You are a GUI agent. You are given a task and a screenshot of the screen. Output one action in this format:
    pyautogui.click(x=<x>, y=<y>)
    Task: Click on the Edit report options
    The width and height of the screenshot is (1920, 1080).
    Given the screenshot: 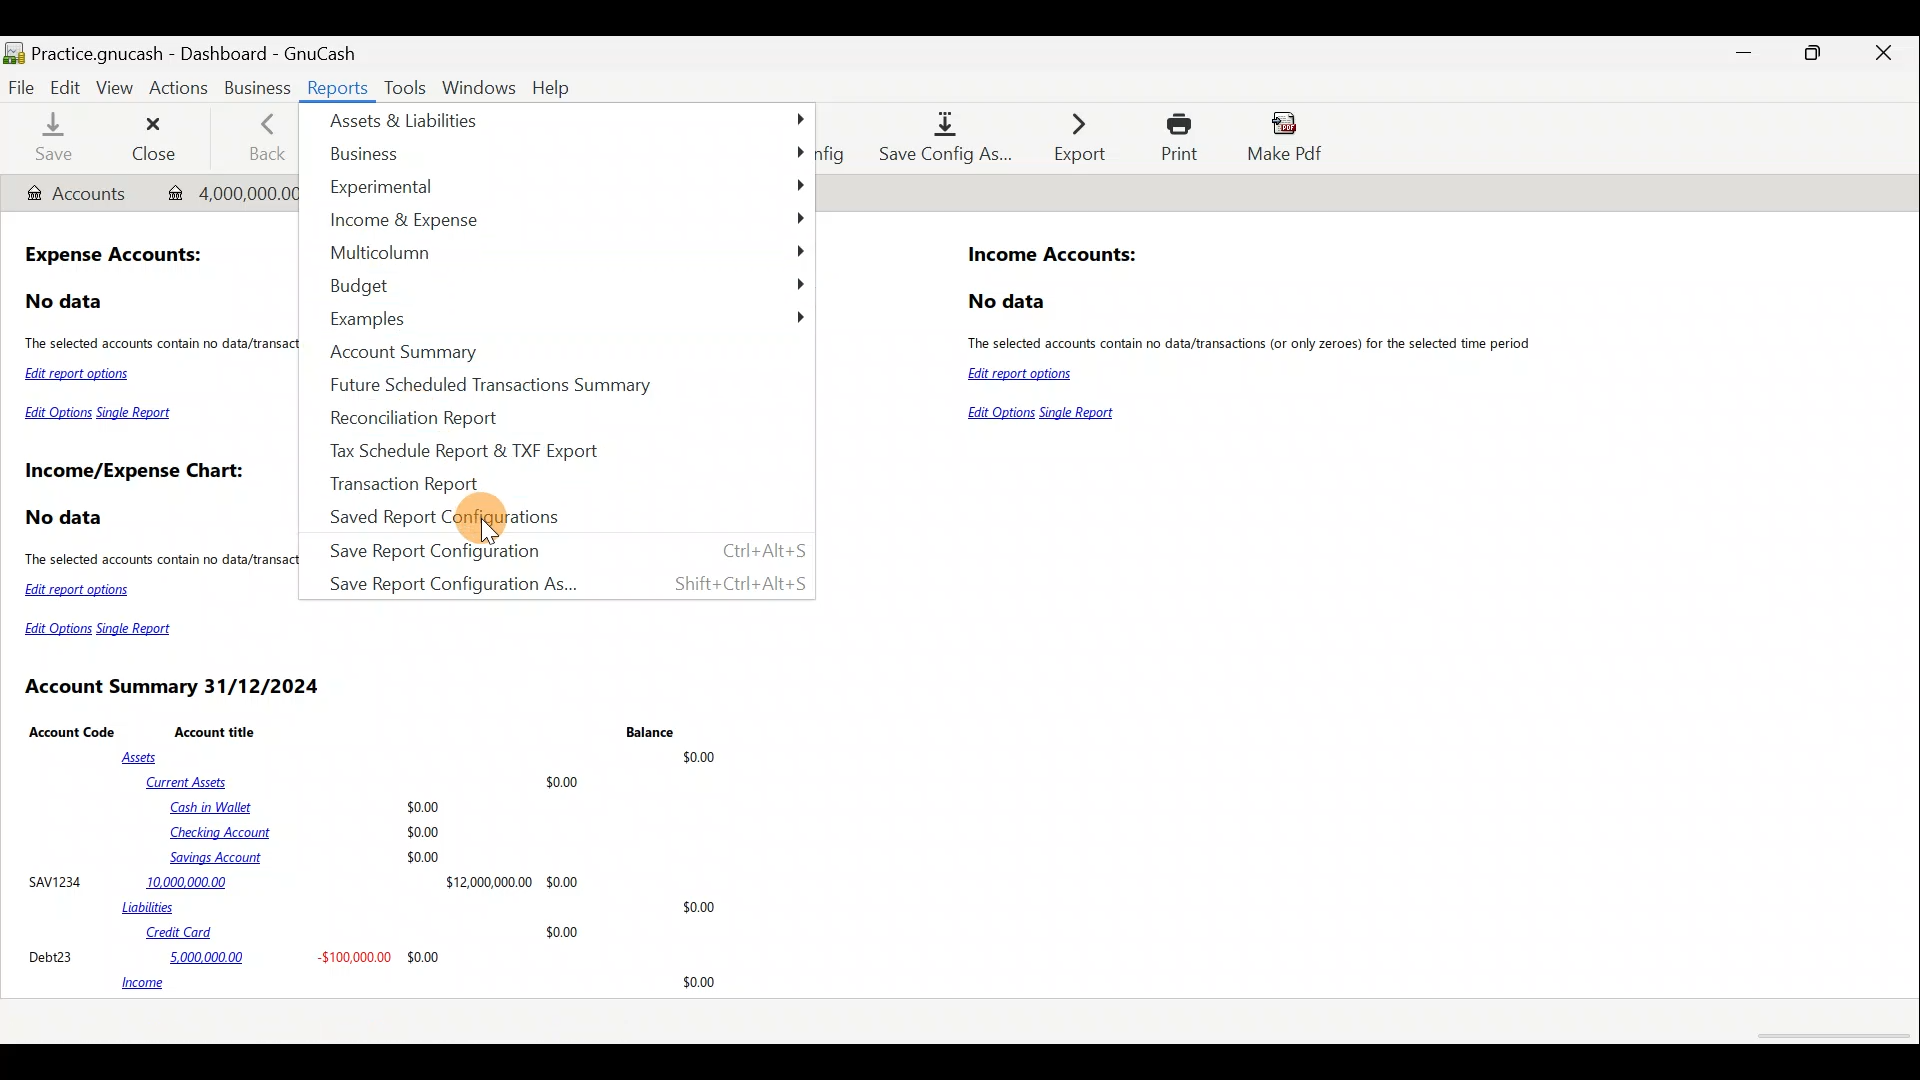 What is the action you would take?
    pyautogui.click(x=81, y=590)
    